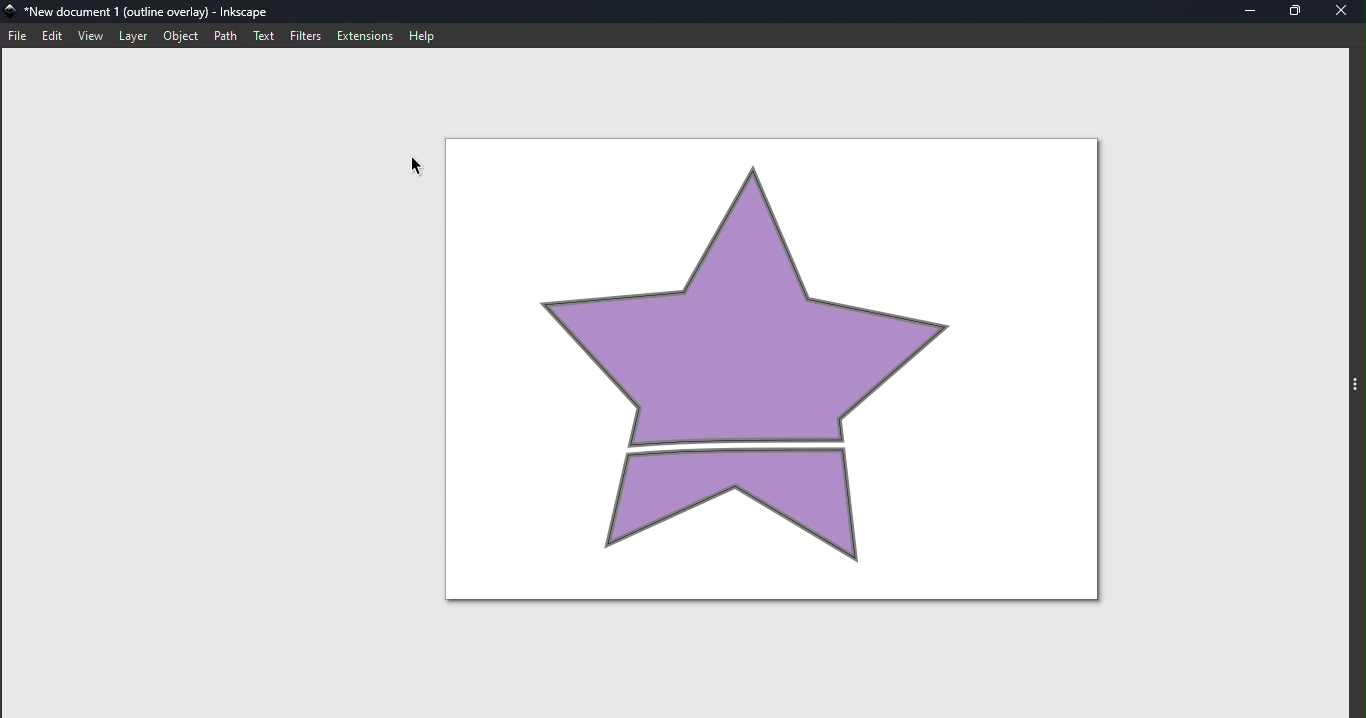  Describe the element at coordinates (55, 37) in the screenshot. I see `Edit` at that location.